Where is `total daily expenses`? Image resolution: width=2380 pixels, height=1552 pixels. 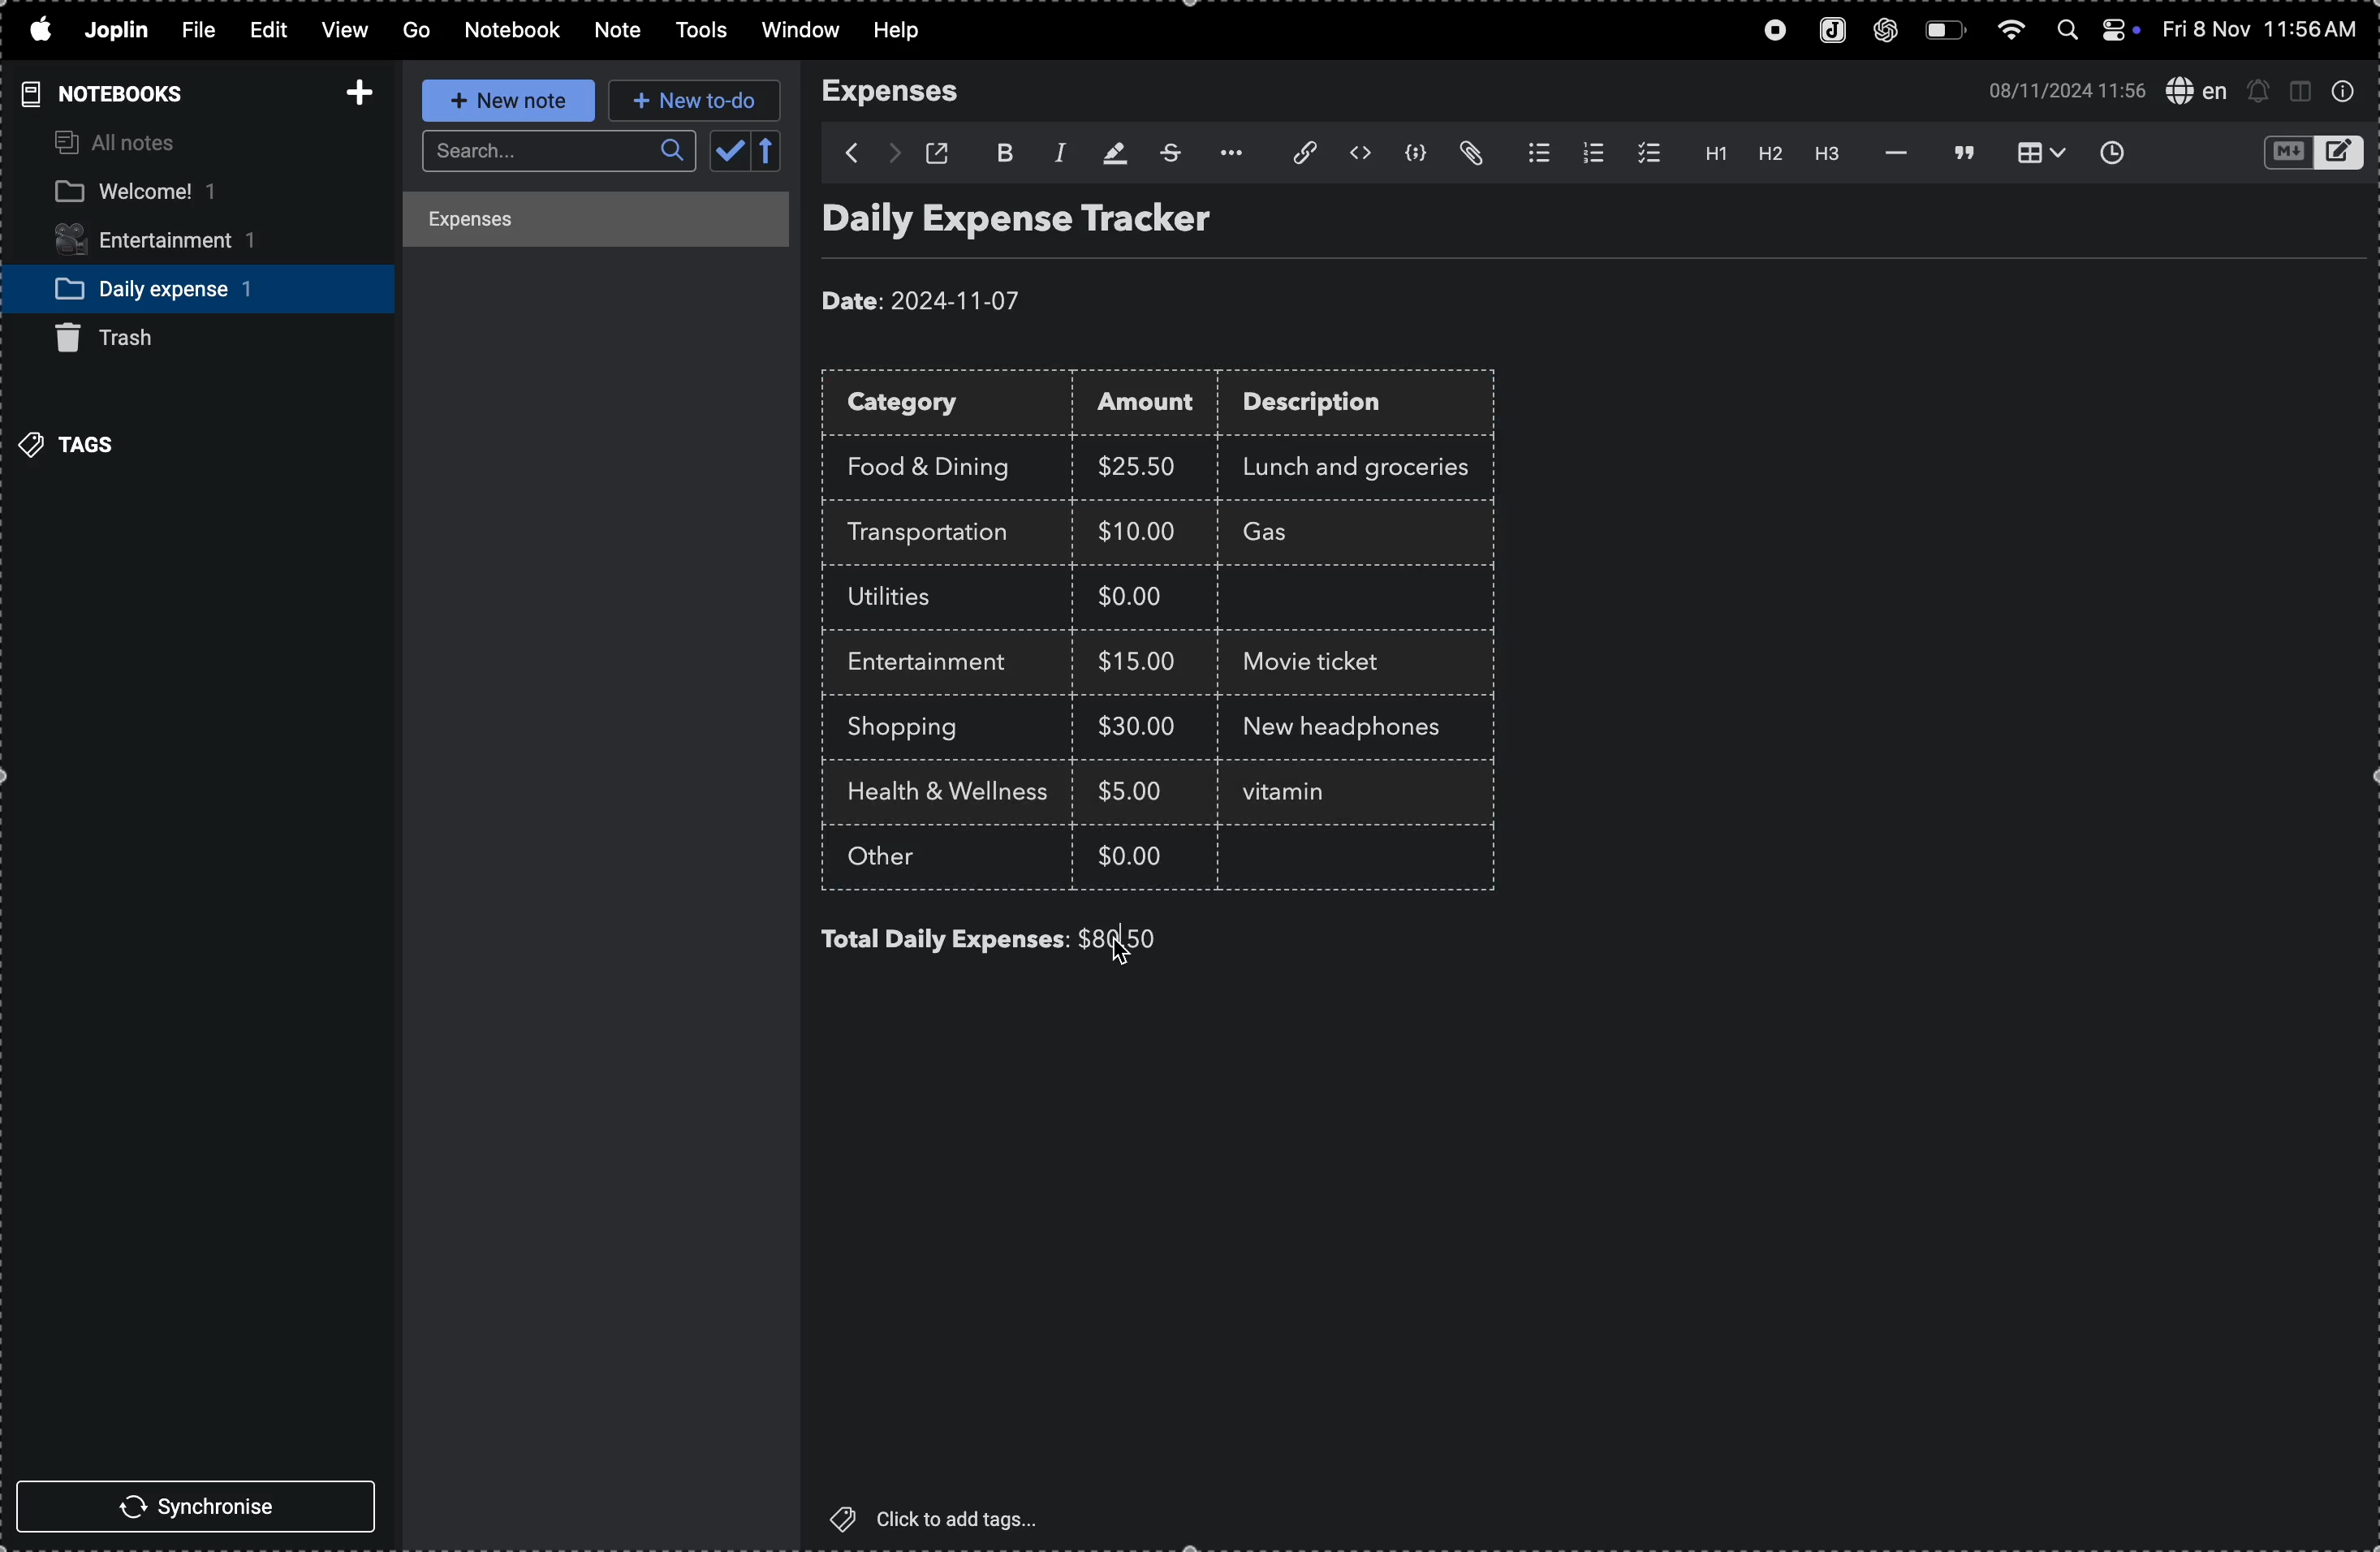
total daily expenses is located at coordinates (945, 940).